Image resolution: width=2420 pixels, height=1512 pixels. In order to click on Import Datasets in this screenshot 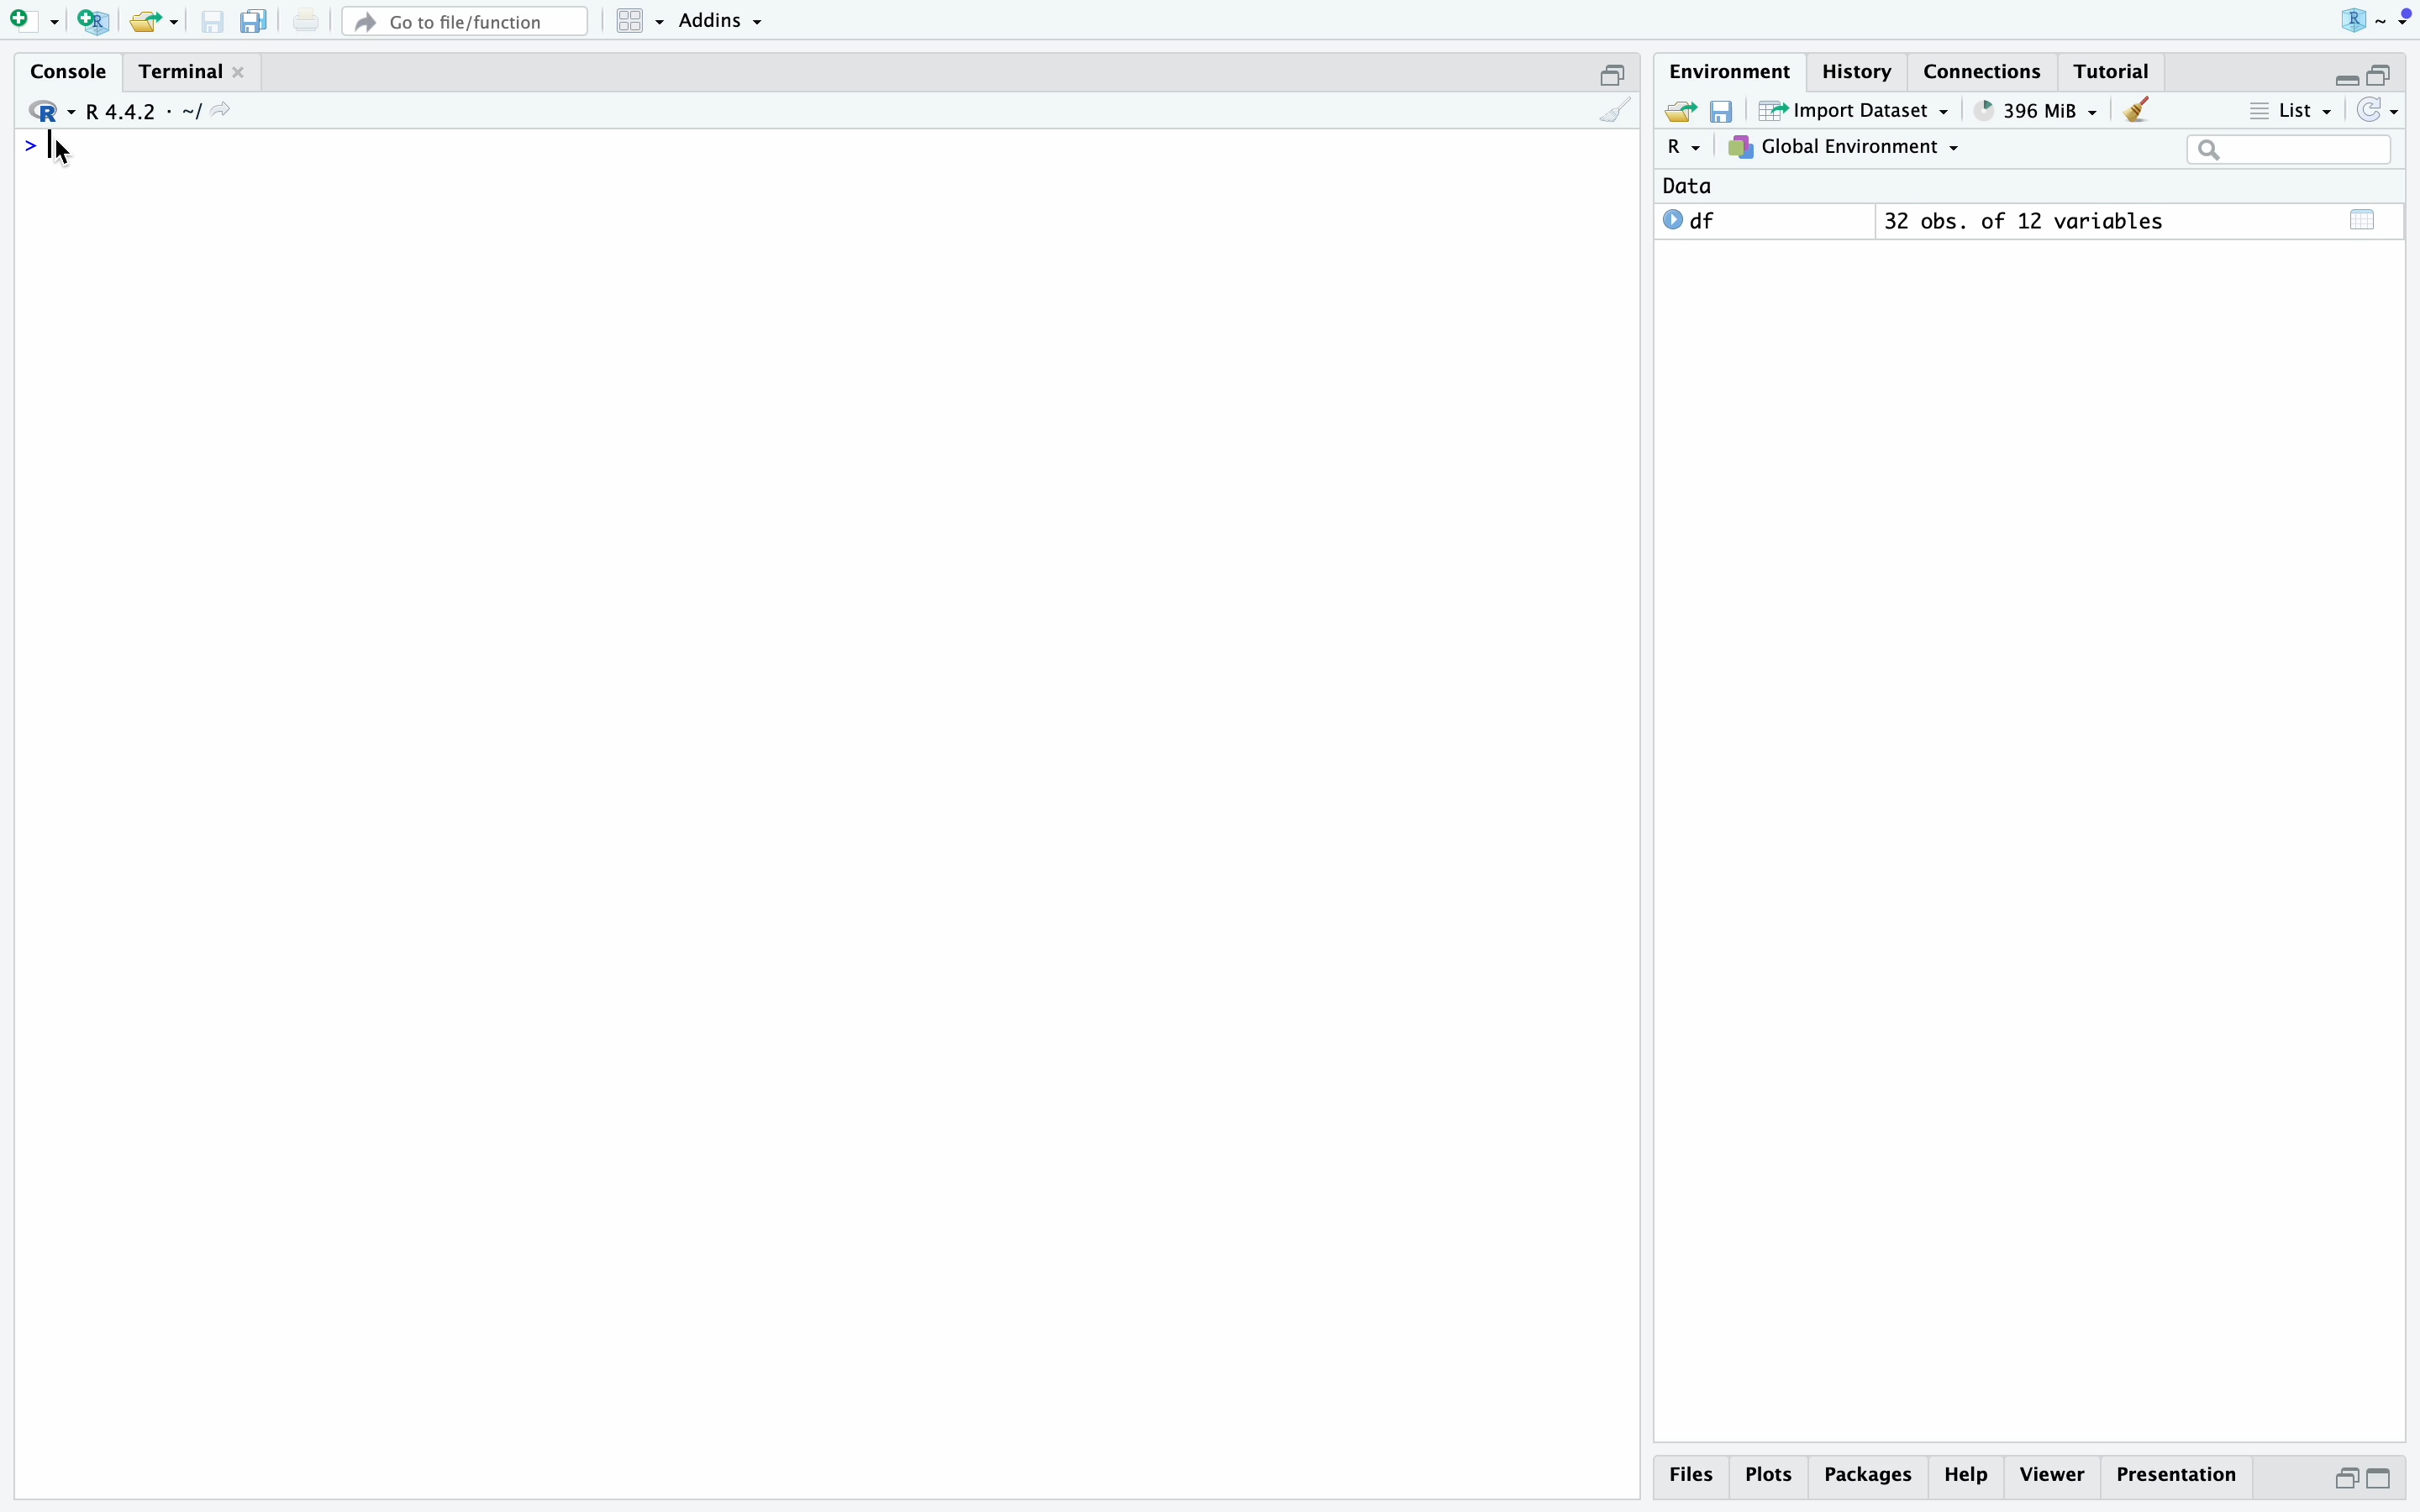, I will do `click(1855, 109)`.